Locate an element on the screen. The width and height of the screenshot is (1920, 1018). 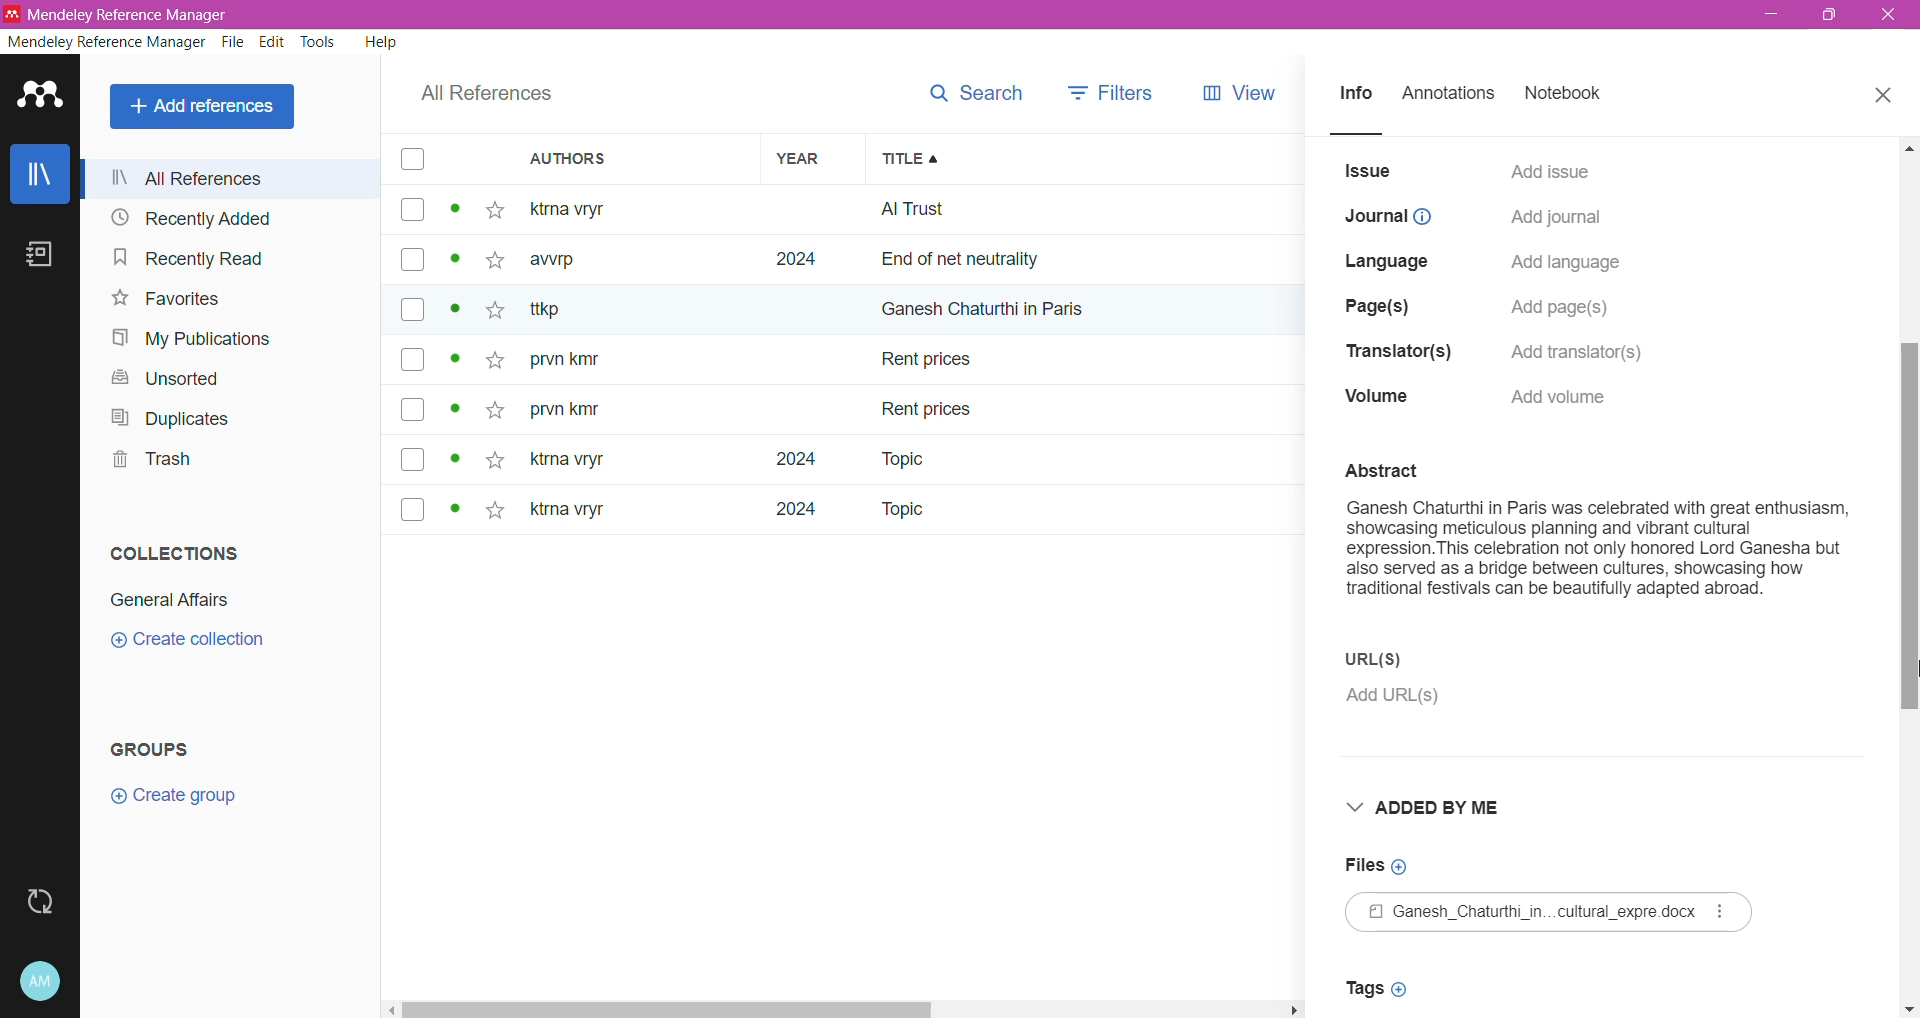
Year of the references is located at coordinates (813, 359).